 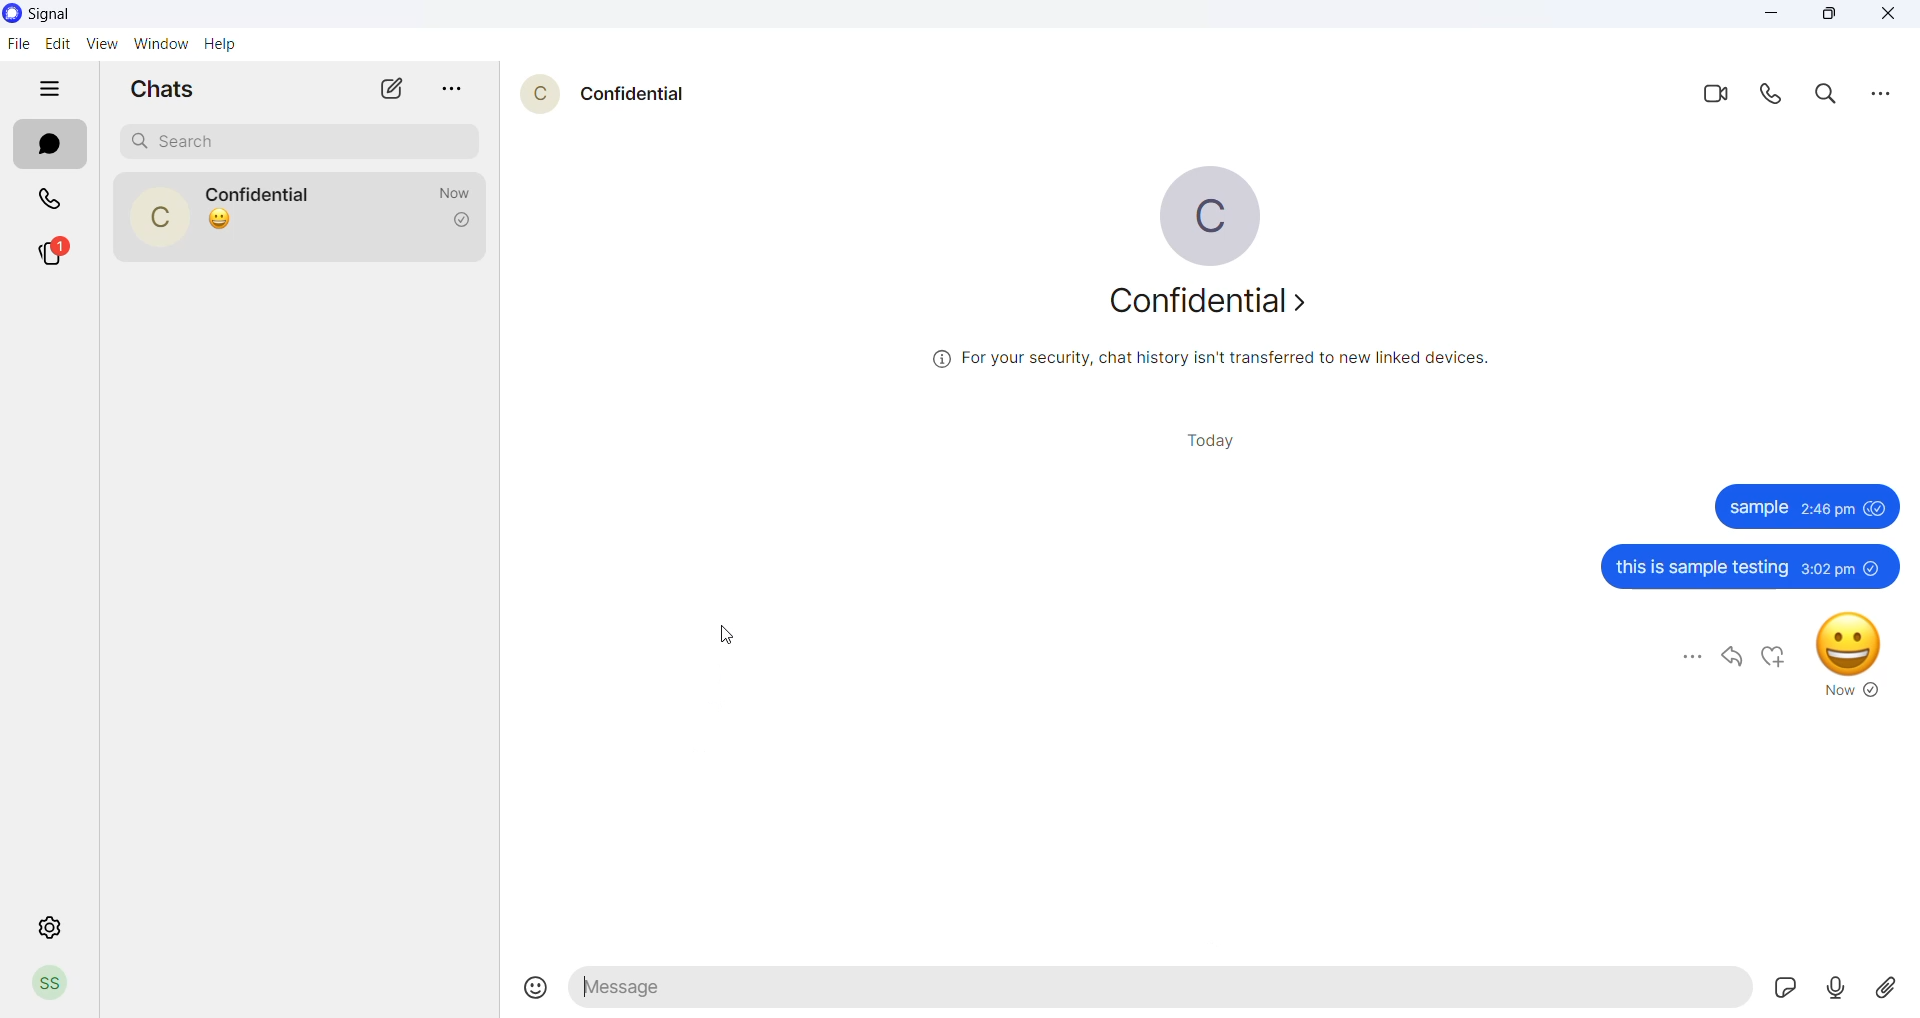 I want to click on search chats, so click(x=299, y=141).